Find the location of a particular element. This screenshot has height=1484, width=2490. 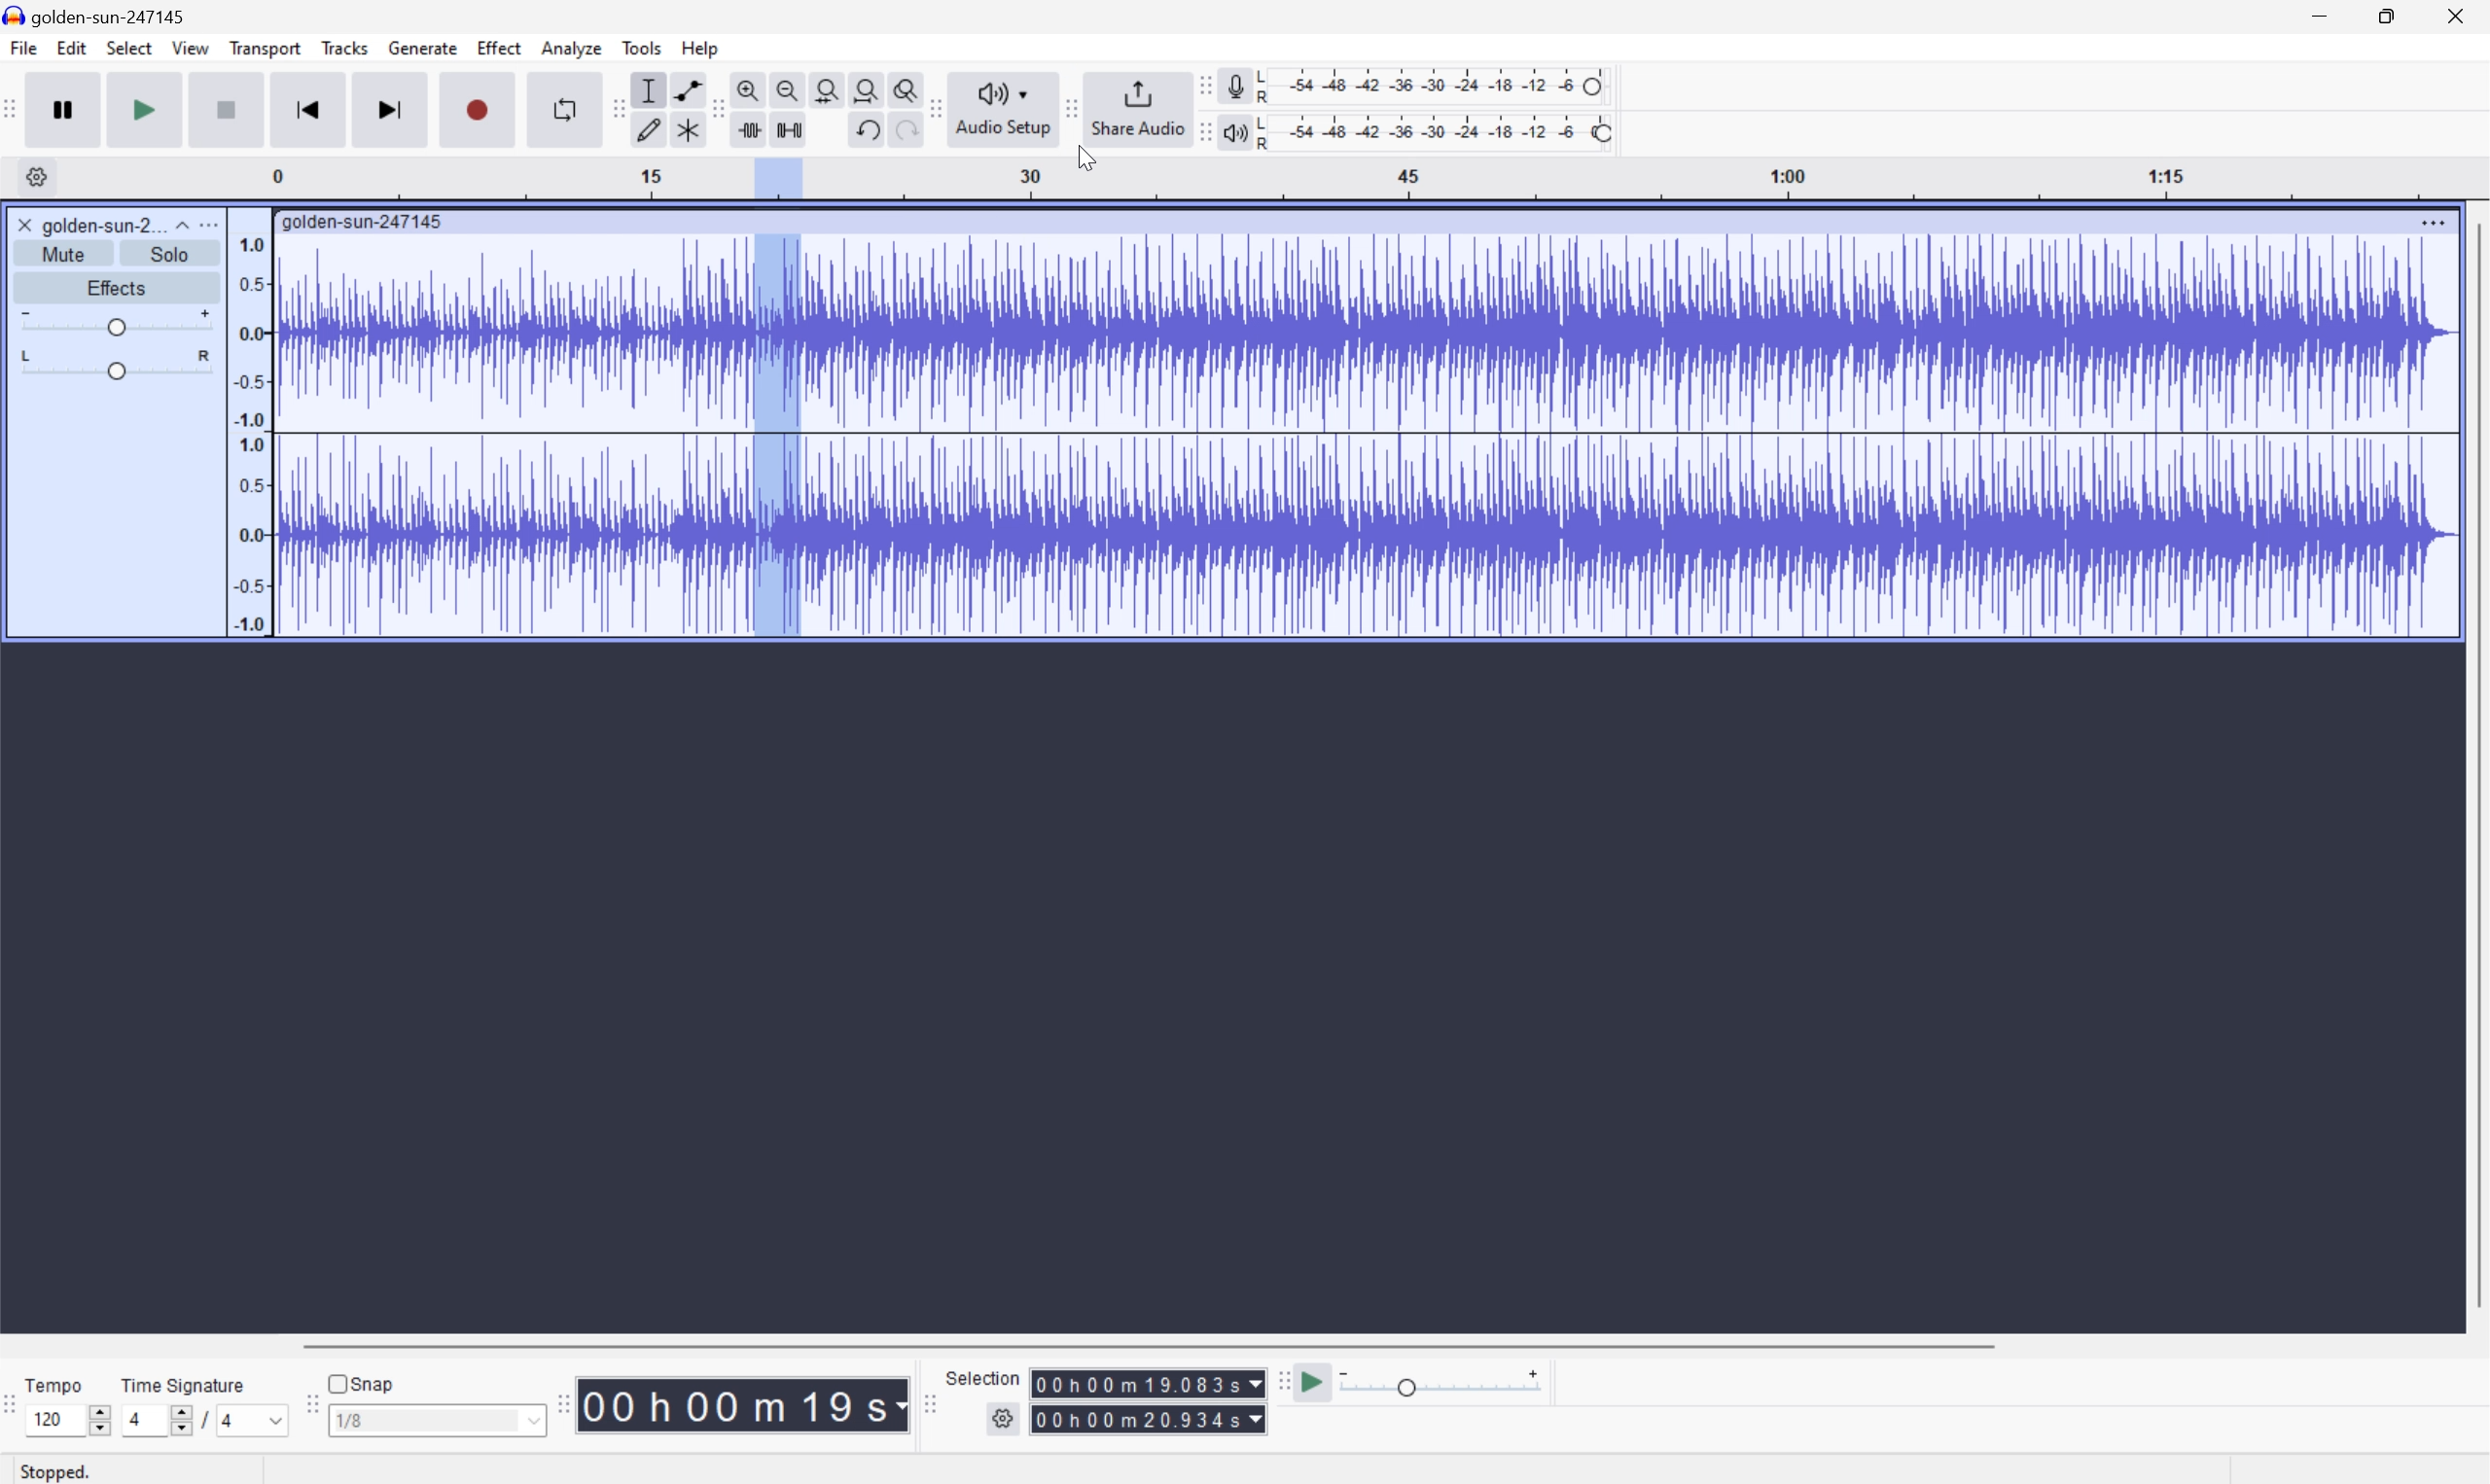

1/8 is located at coordinates (350, 1419).